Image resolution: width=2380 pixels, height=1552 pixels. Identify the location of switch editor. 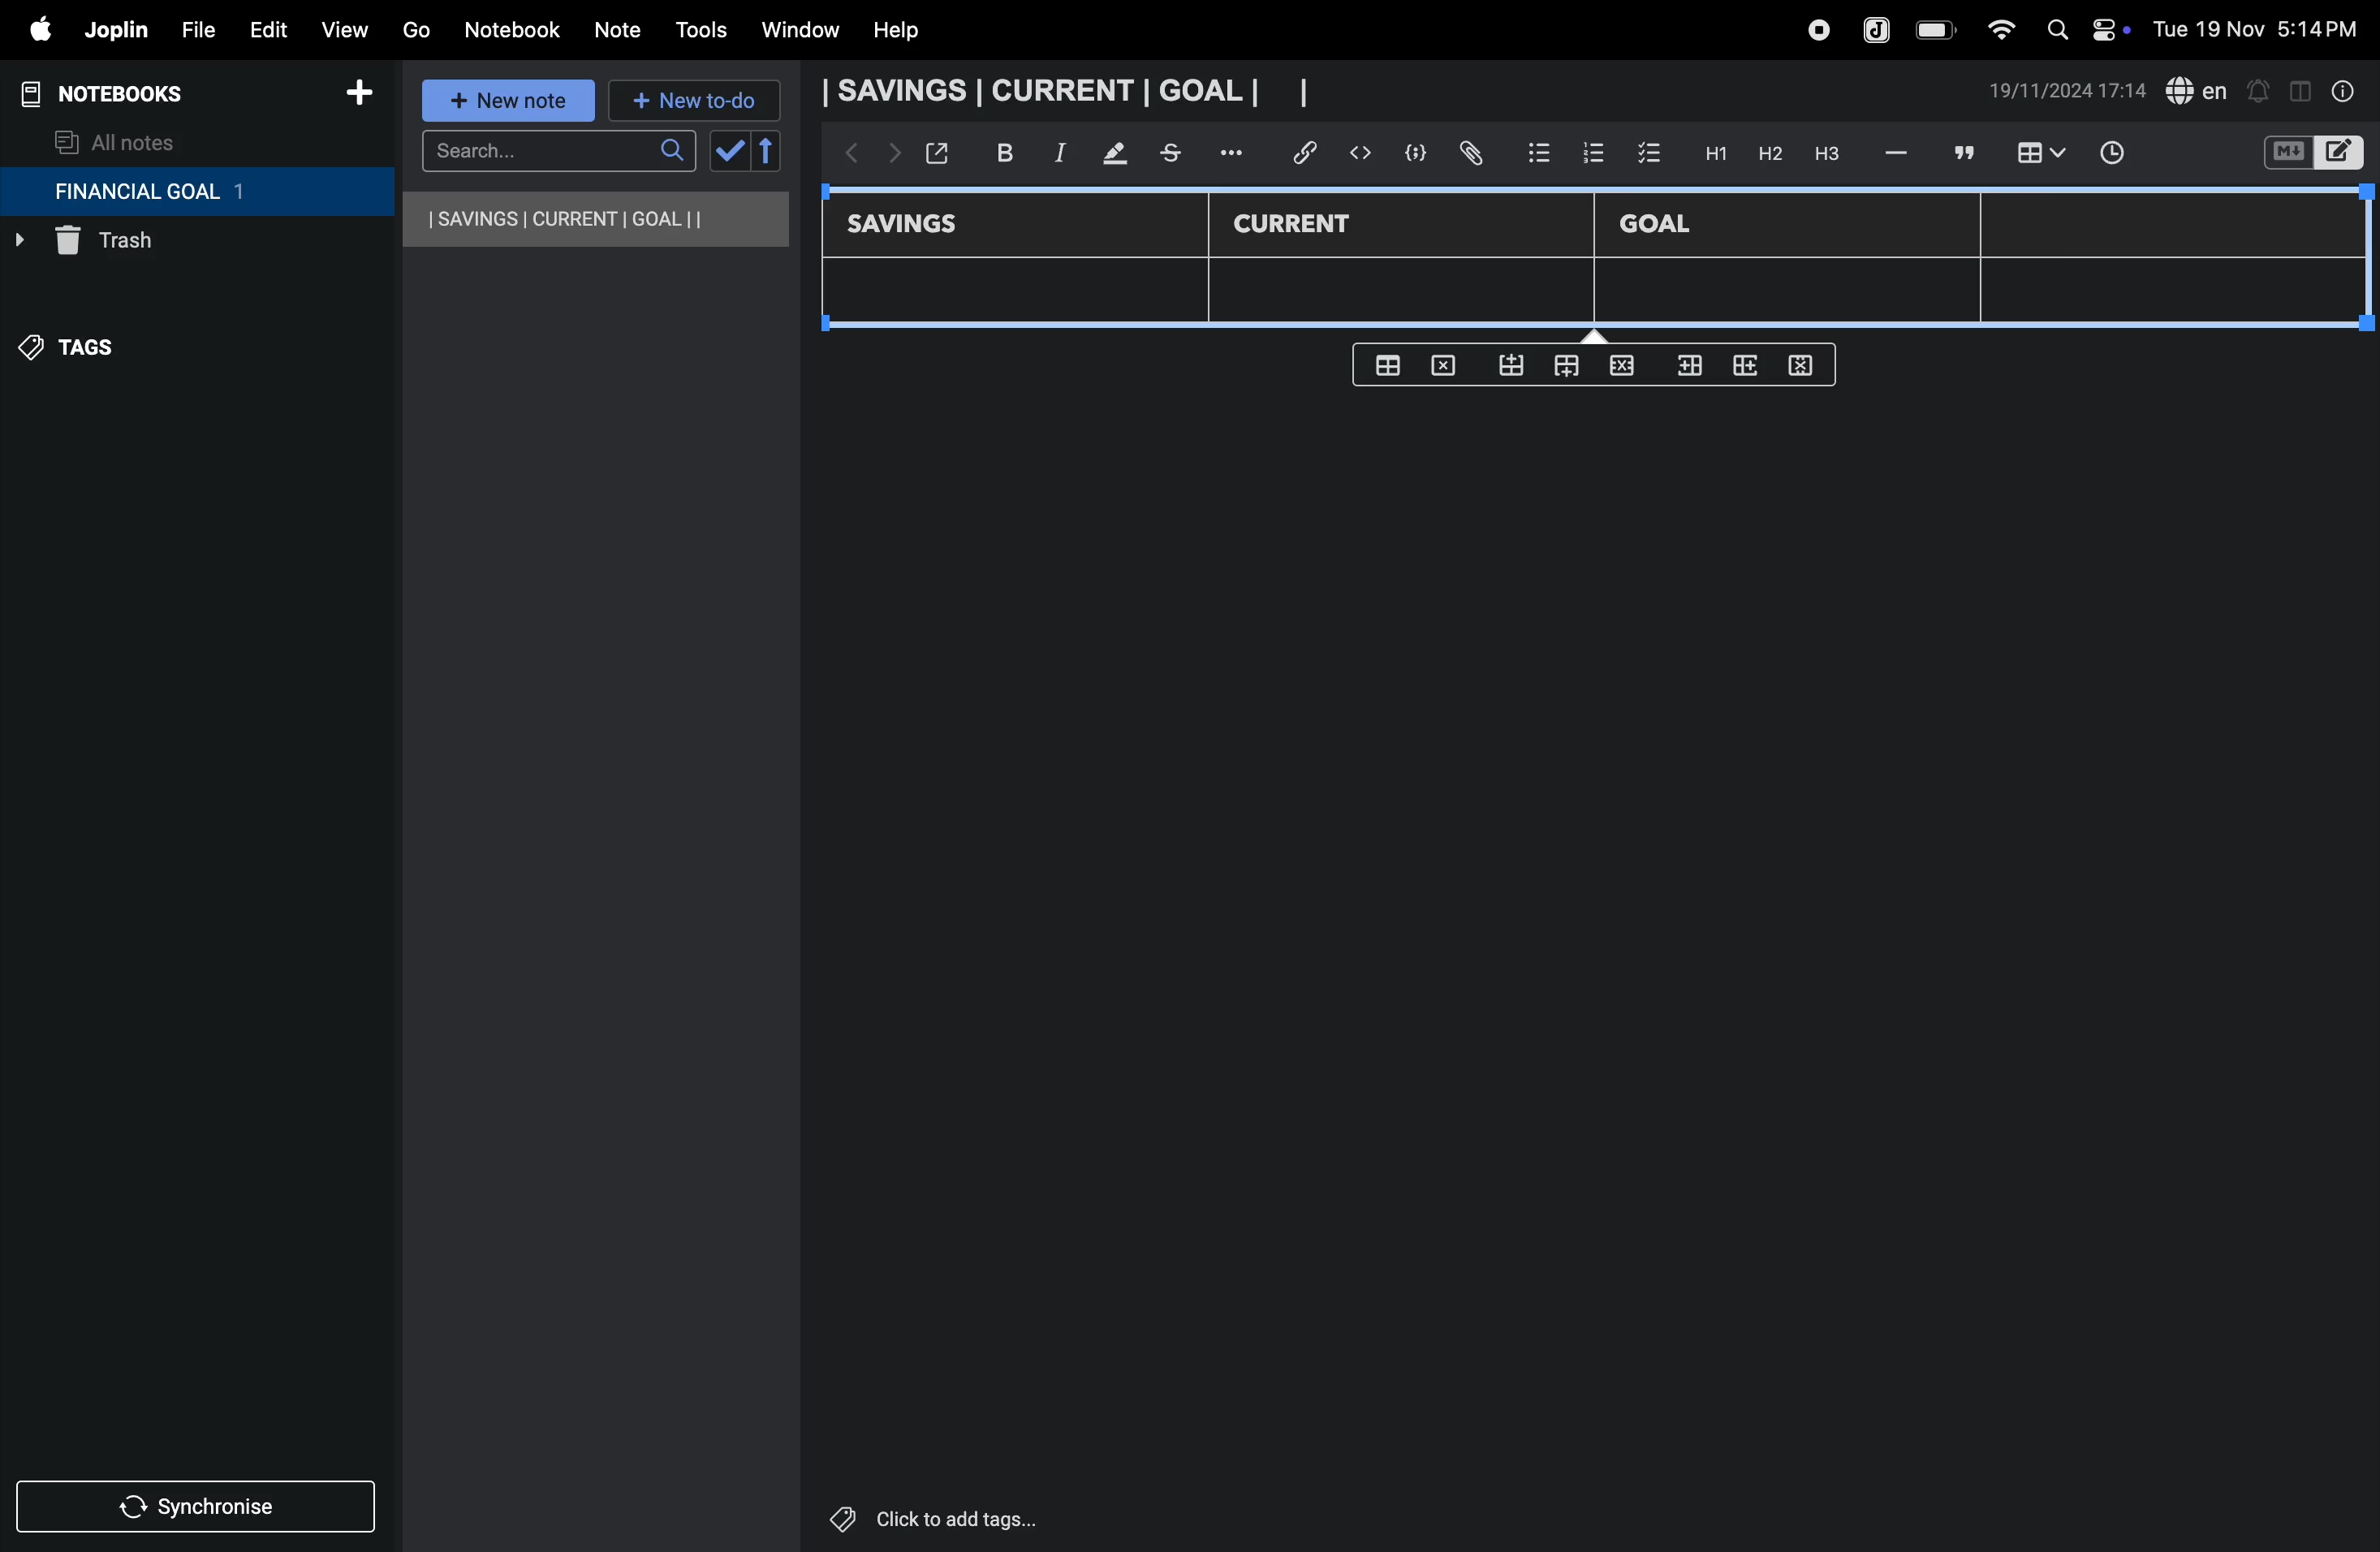
(2311, 153).